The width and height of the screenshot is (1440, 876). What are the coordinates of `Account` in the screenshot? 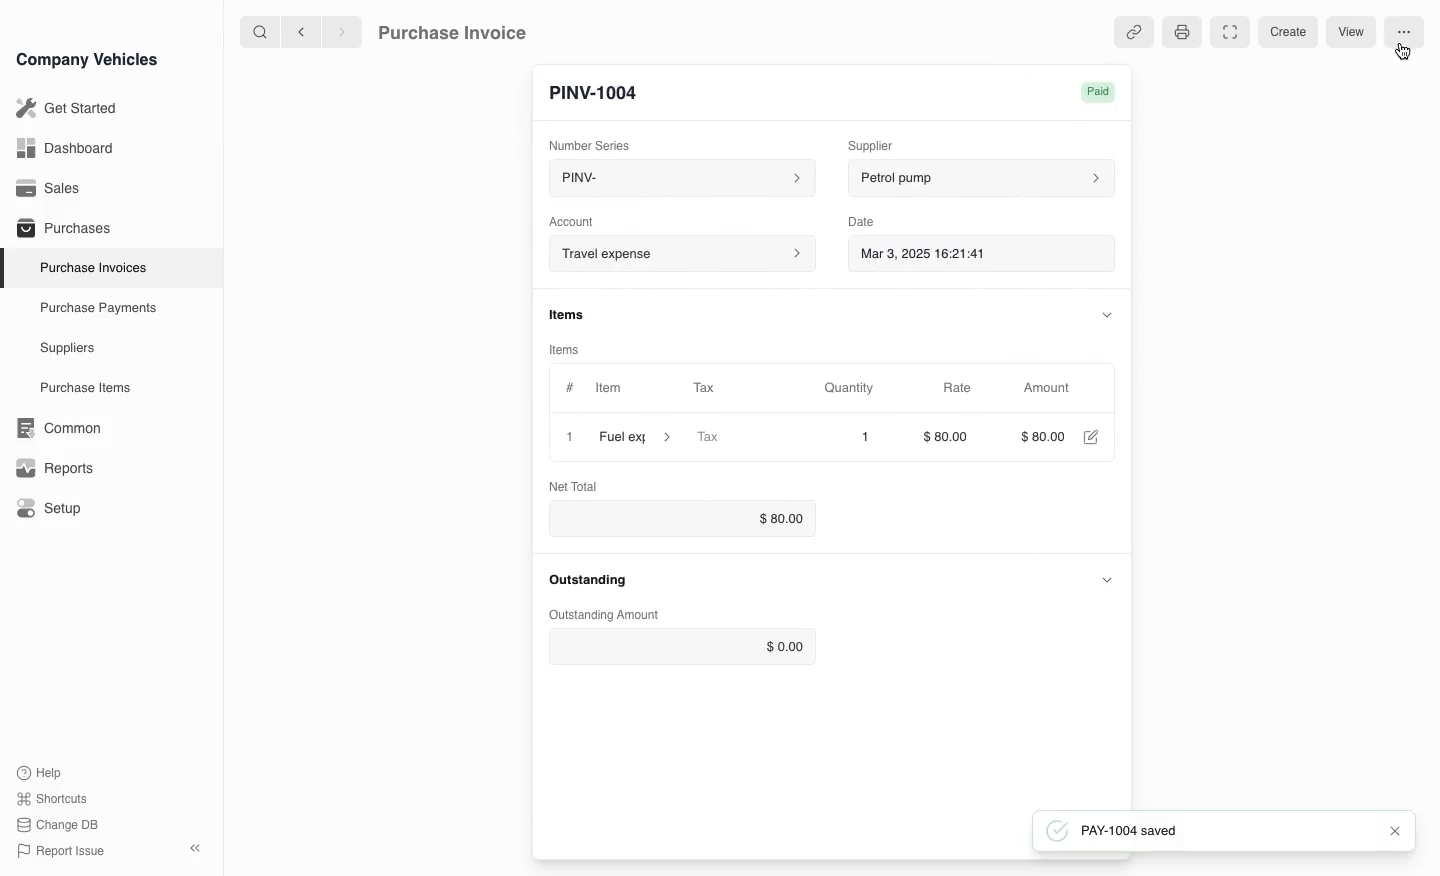 It's located at (688, 253).